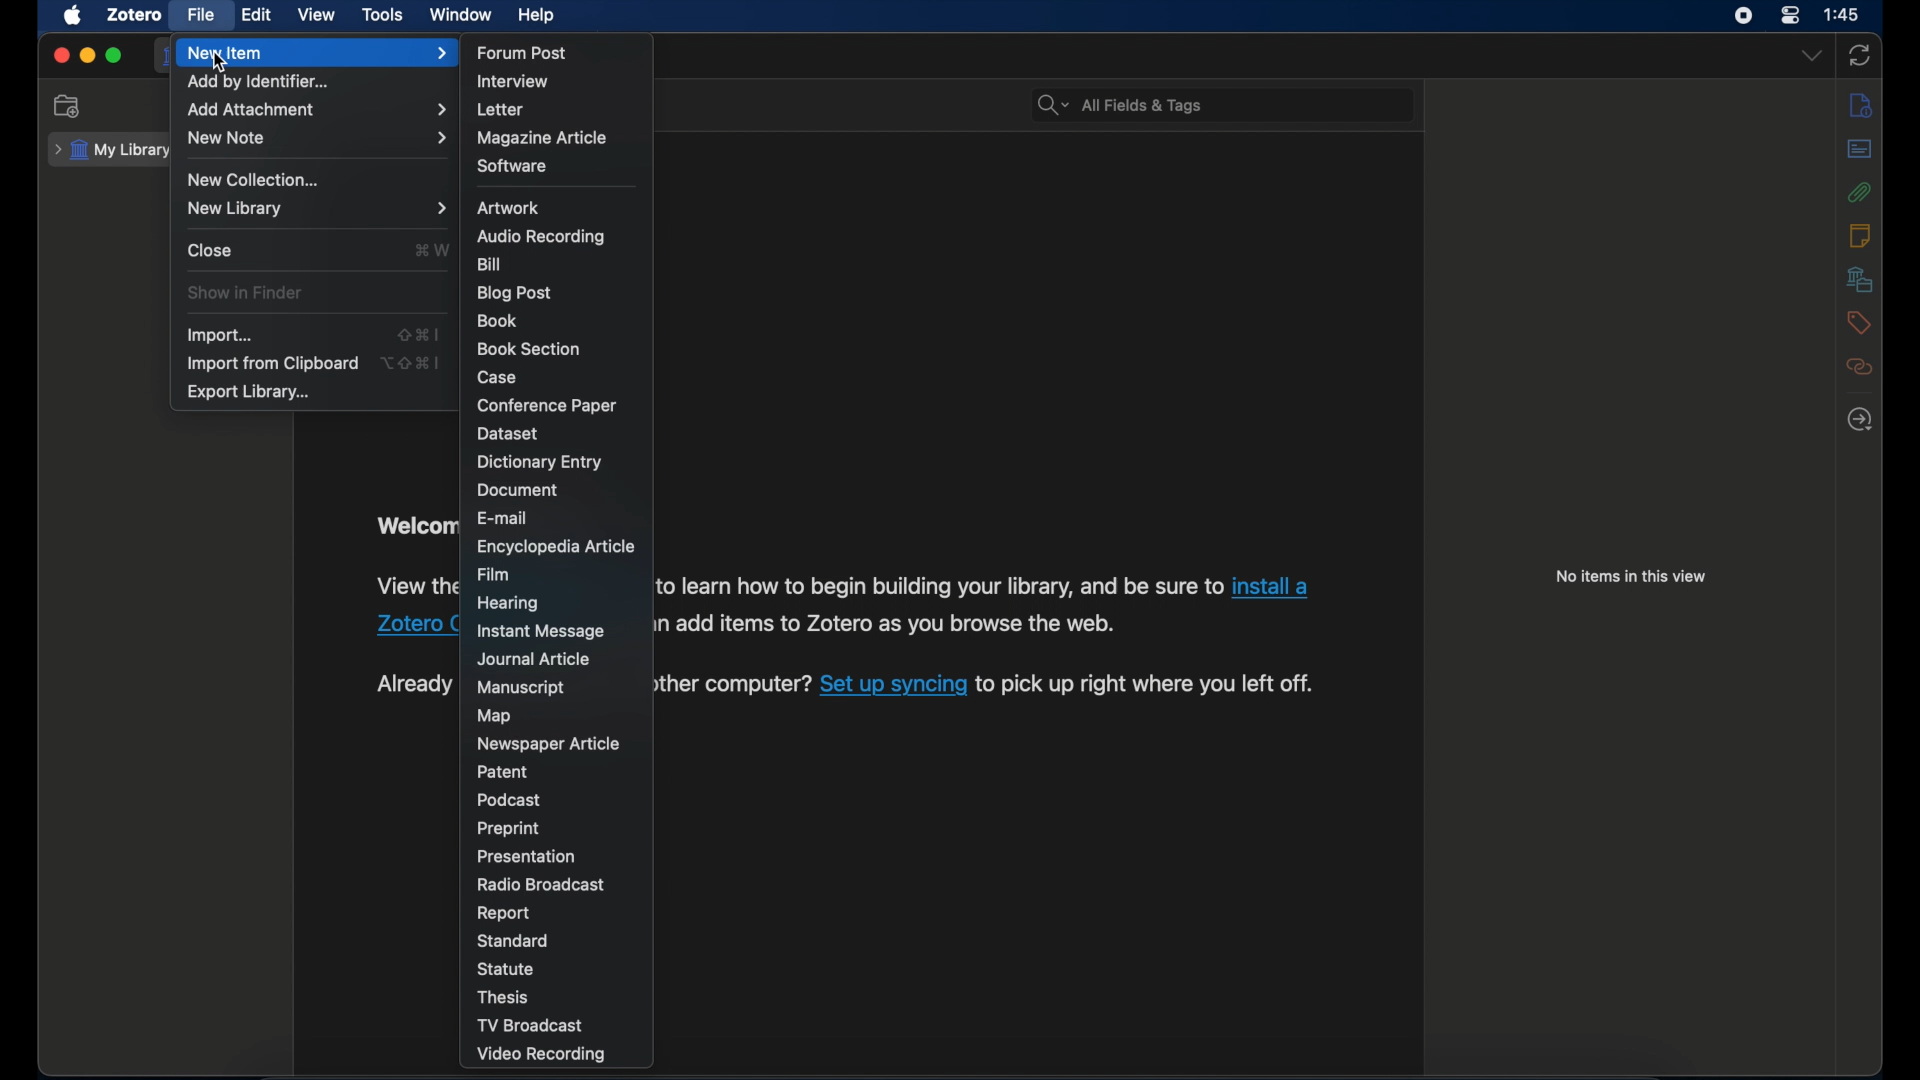 Image resolution: width=1920 pixels, height=1080 pixels. Describe the element at coordinates (70, 106) in the screenshot. I see `new collection` at that location.